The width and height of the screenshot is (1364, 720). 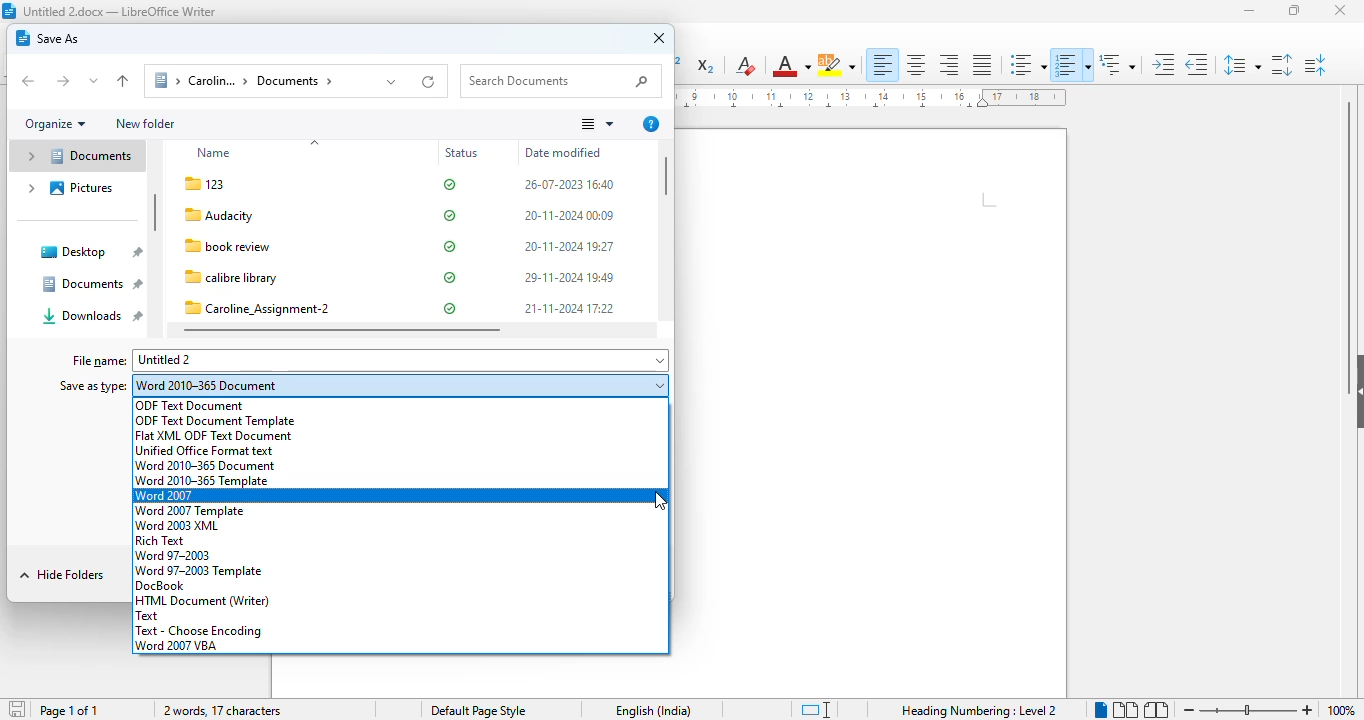 What do you see at coordinates (704, 65) in the screenshot?
I see `subscript` at bounding box center [704, 65].